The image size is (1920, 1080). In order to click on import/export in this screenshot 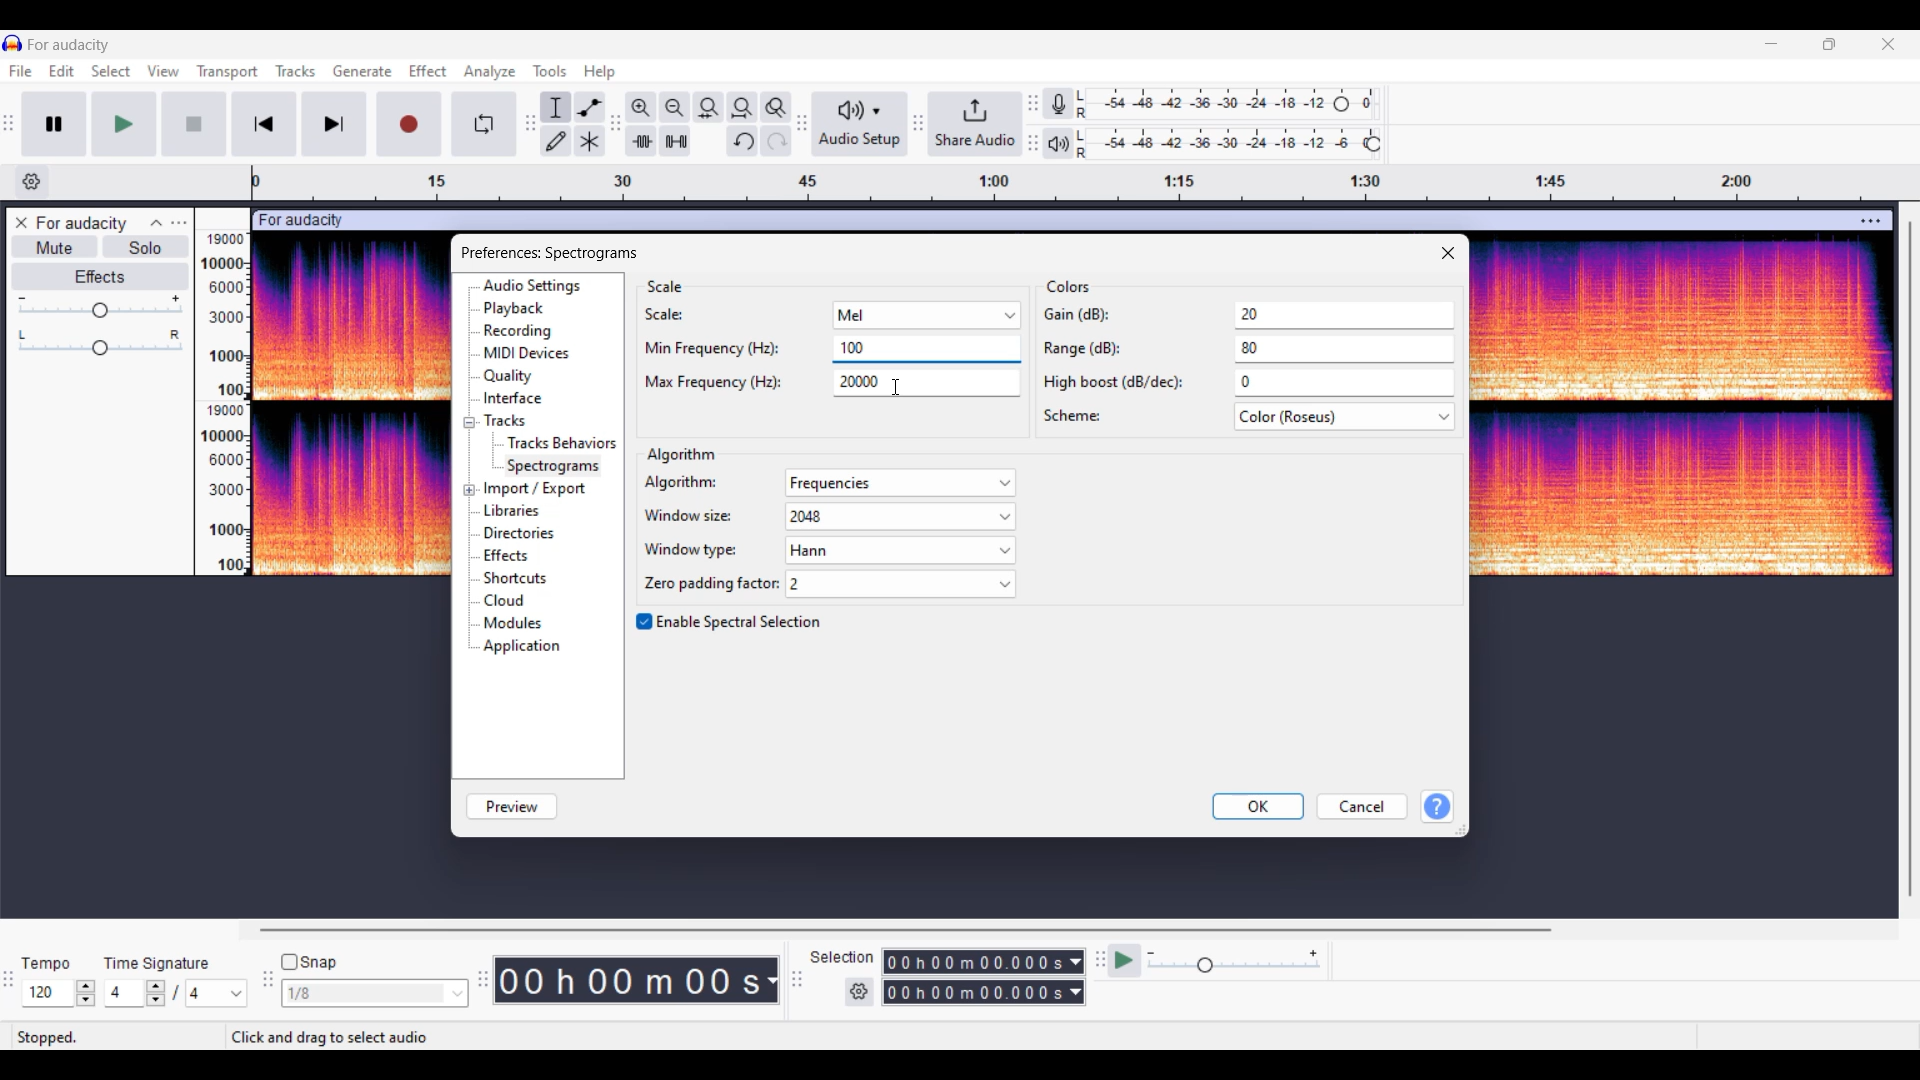, I will do `click(540, 486)`.